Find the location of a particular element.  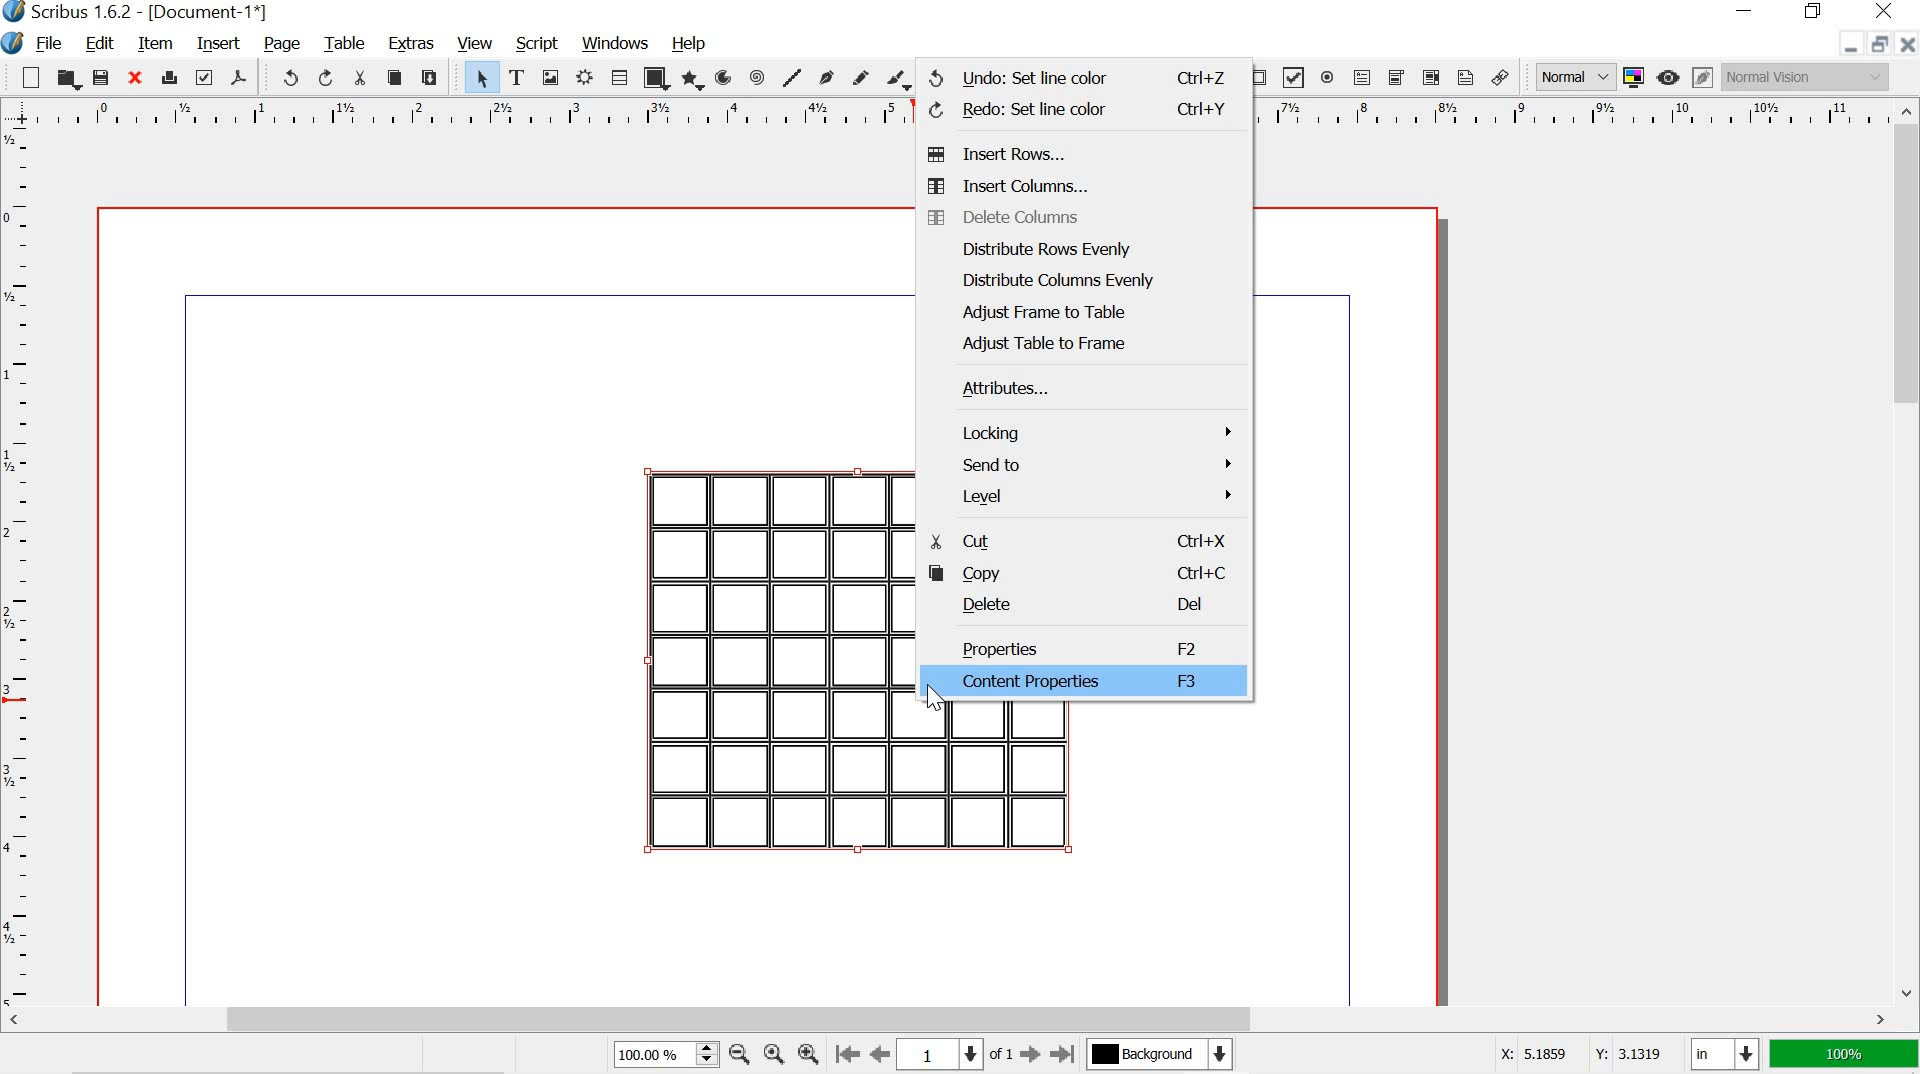

pdf list box is located at coordinates (1430, 77).